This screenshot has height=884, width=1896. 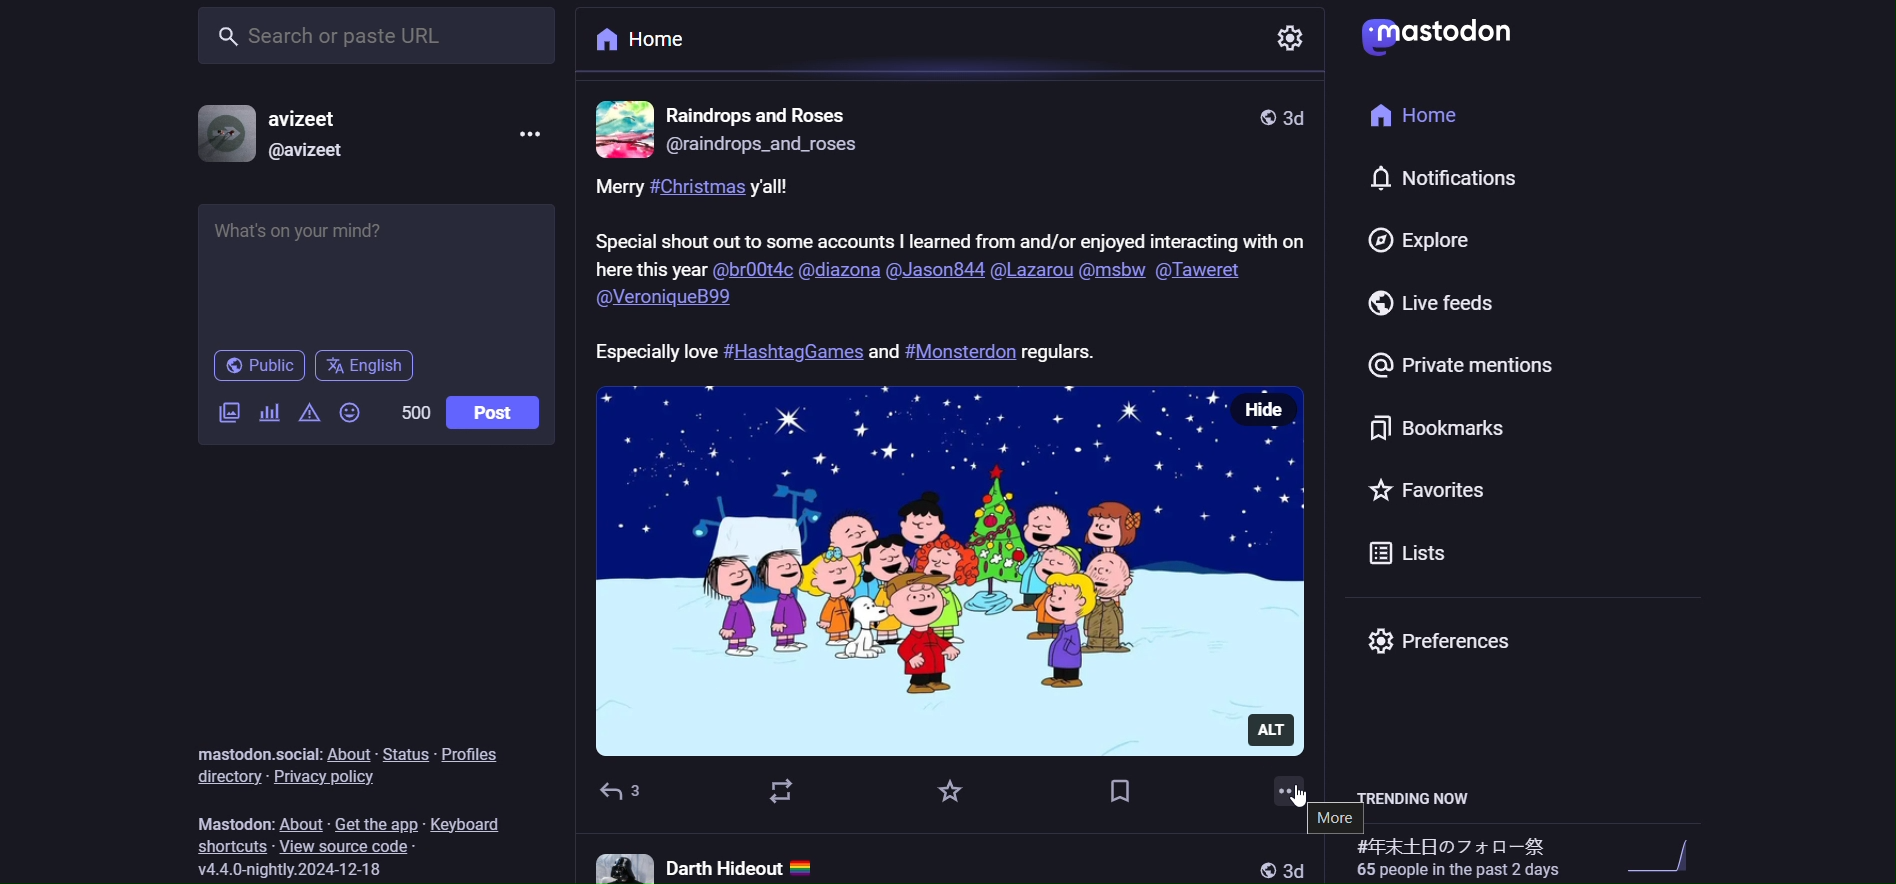 I want to click on more, so click(x=536, y=135).